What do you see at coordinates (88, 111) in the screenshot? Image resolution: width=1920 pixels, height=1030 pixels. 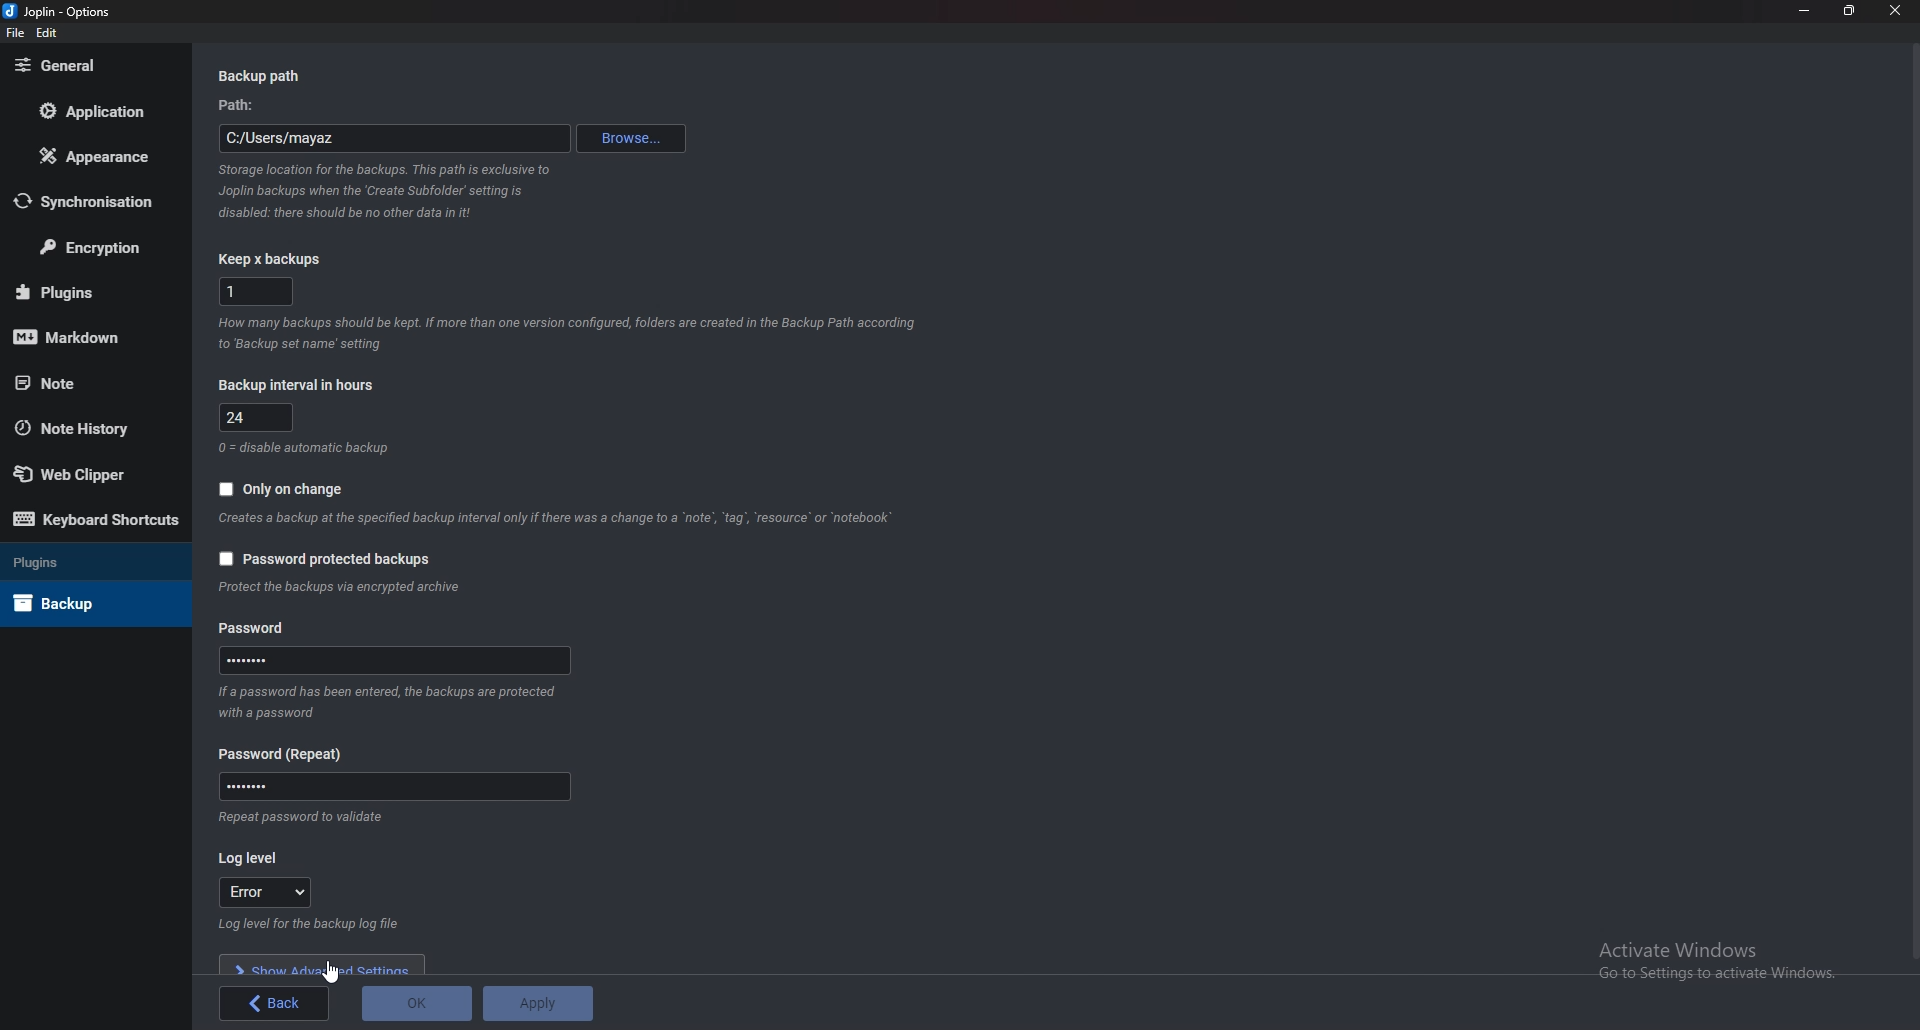 I see `Application` at bounding box center [88, 111].